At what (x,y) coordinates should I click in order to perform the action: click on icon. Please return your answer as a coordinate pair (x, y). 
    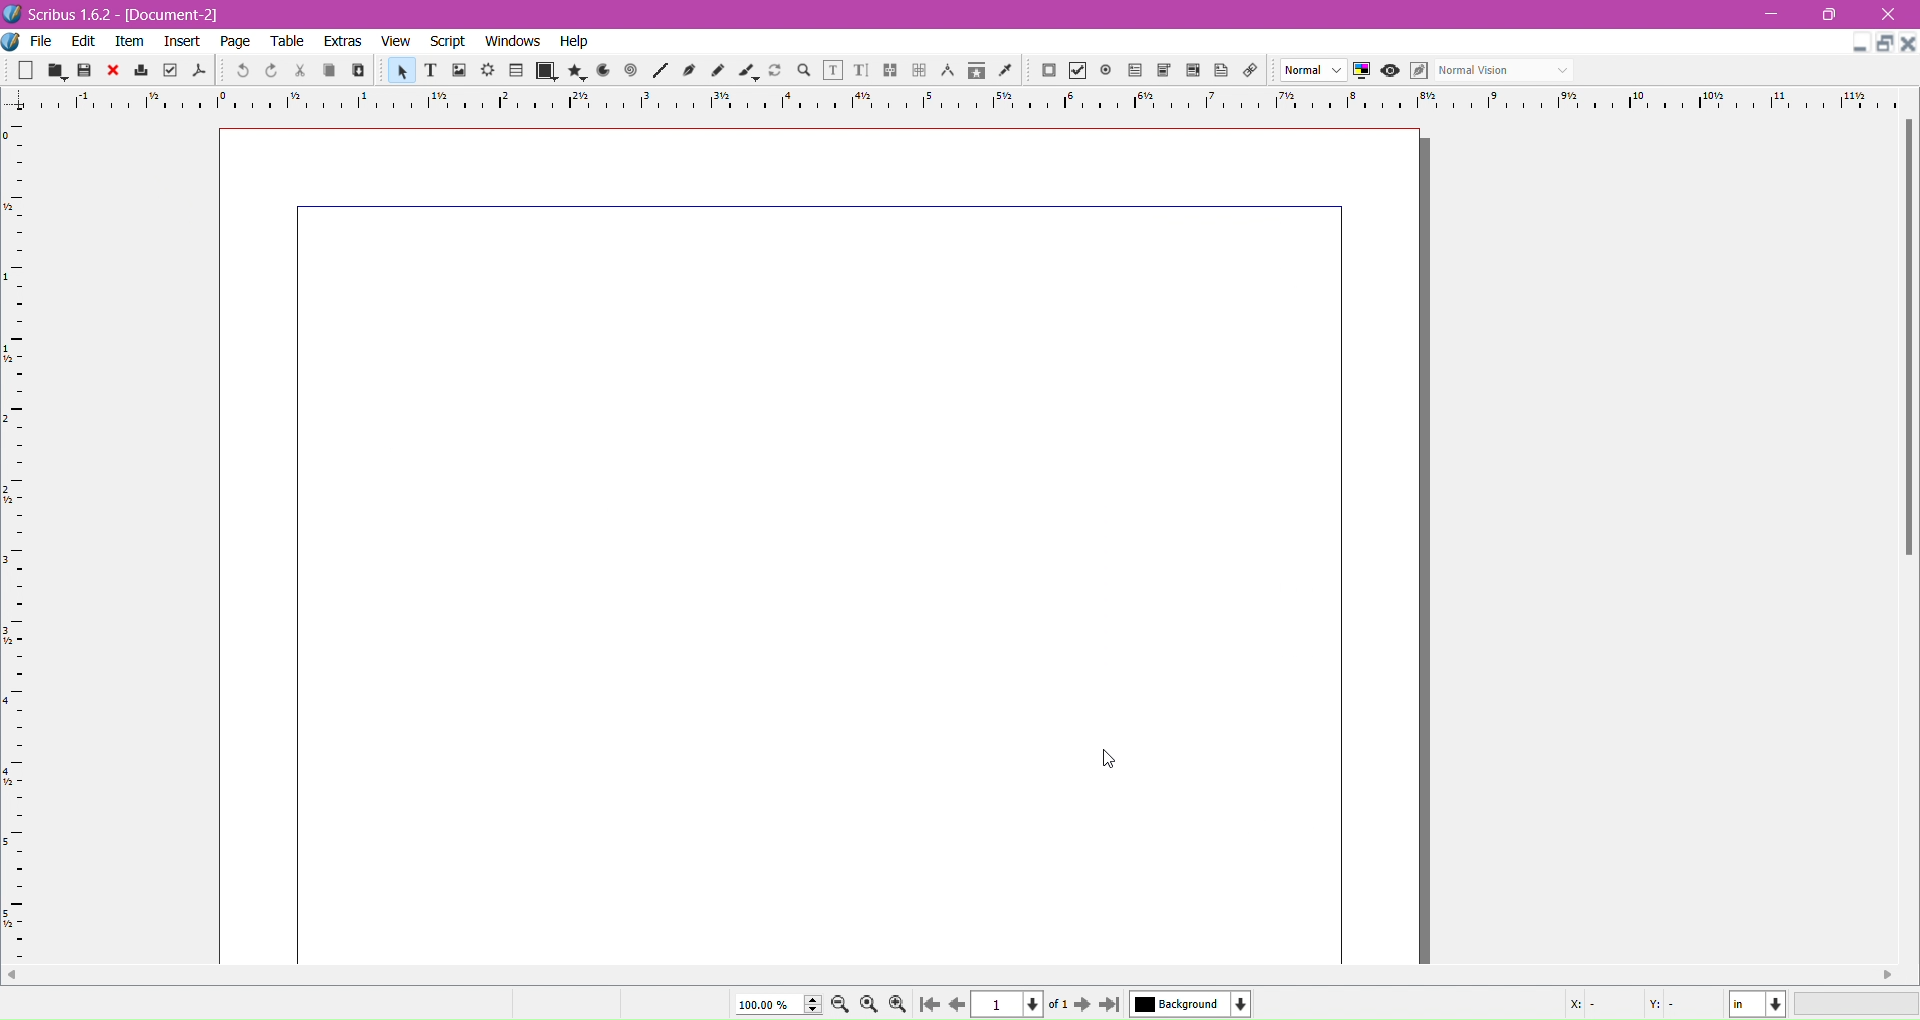
    Looking at the image, I should click on (1218, 70).